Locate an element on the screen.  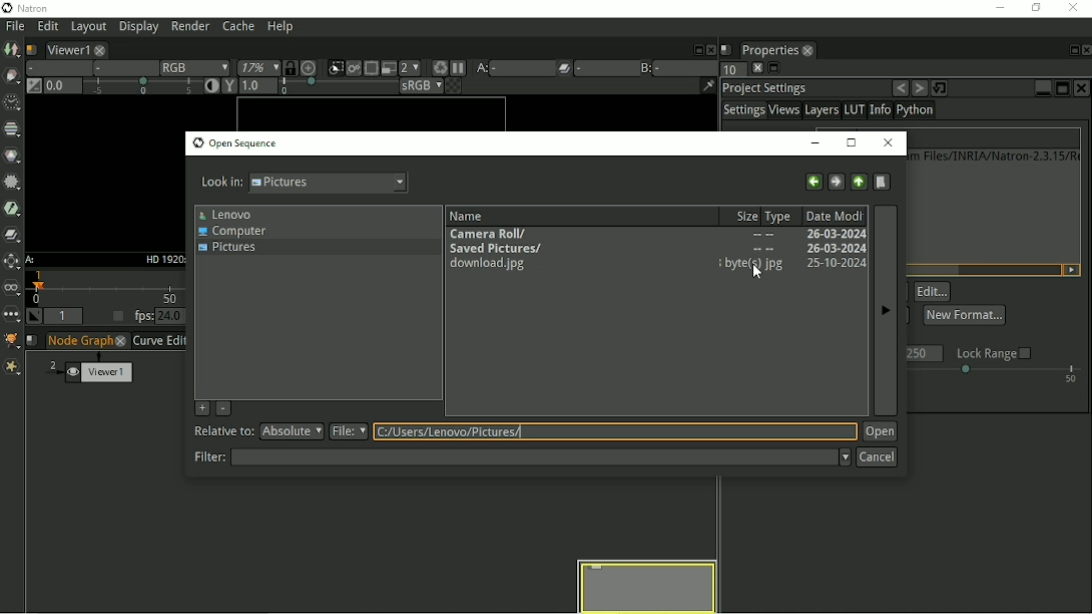
Name is located at coordinates (469, 214).